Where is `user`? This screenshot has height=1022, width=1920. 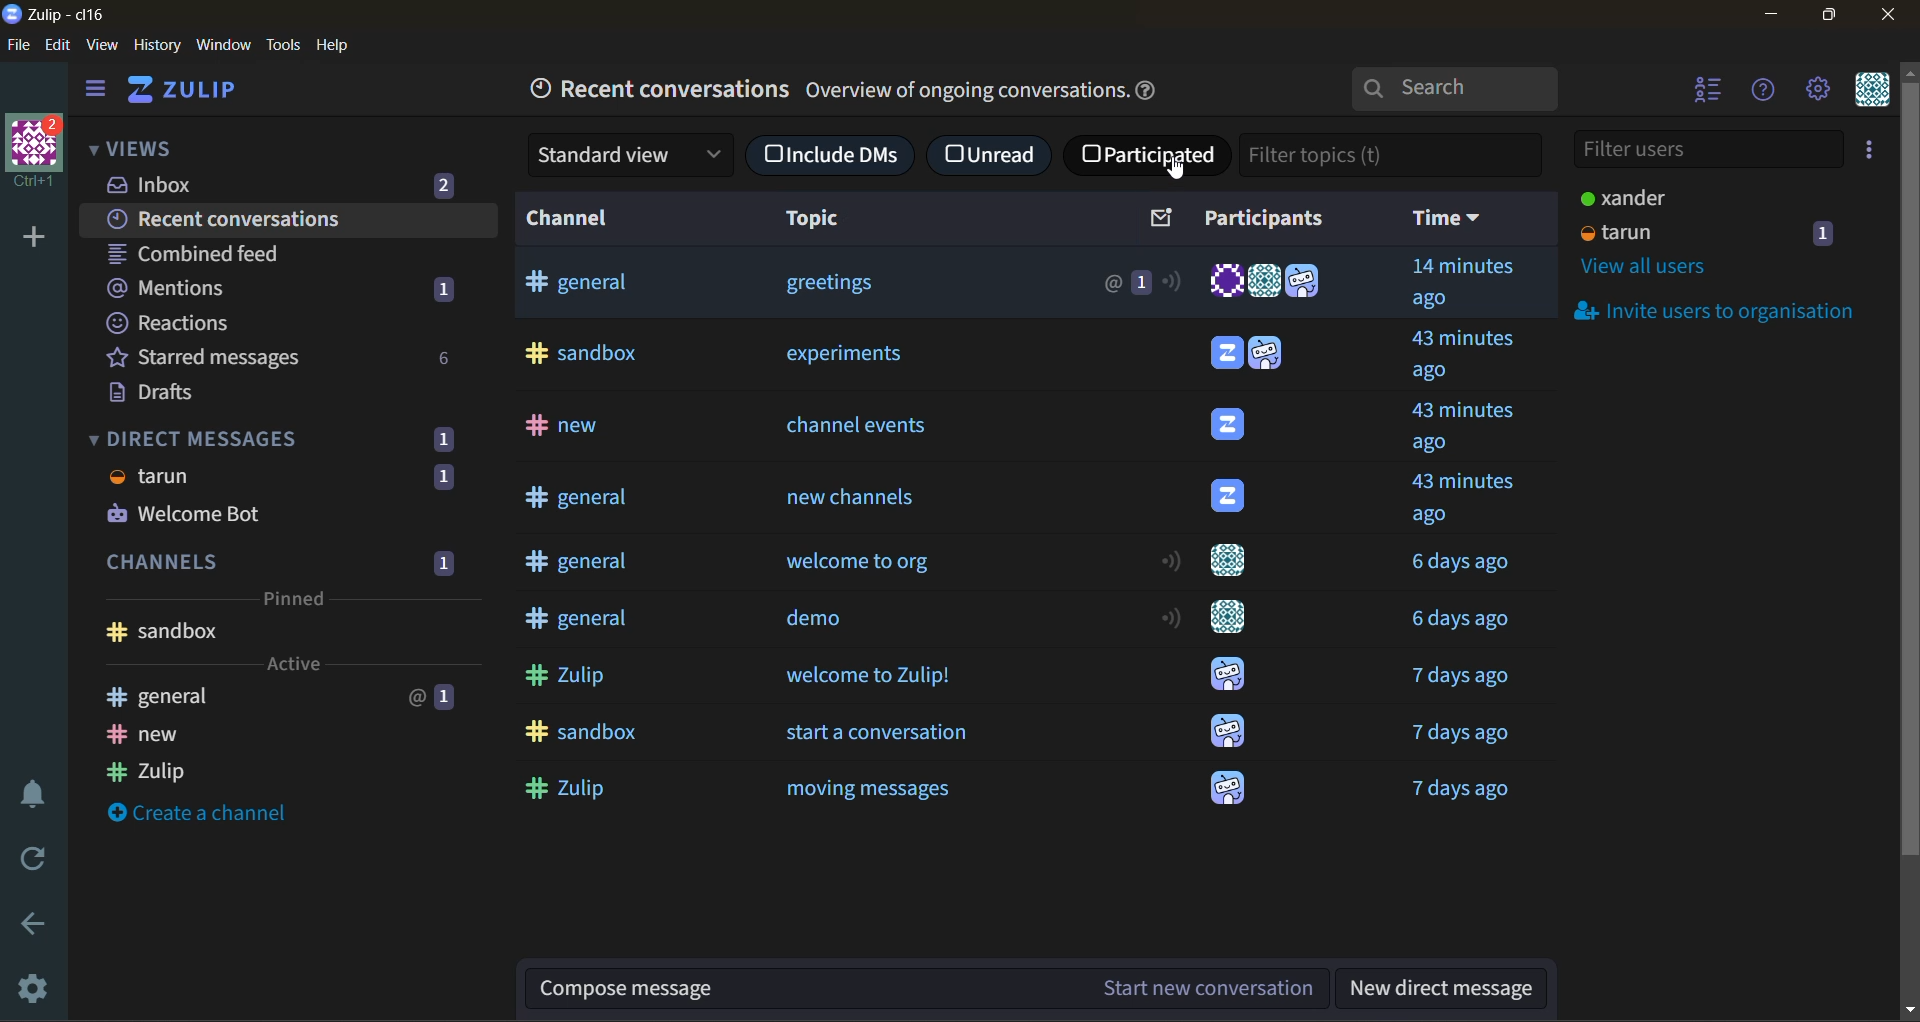
user is located at coordinates (1230, 731).